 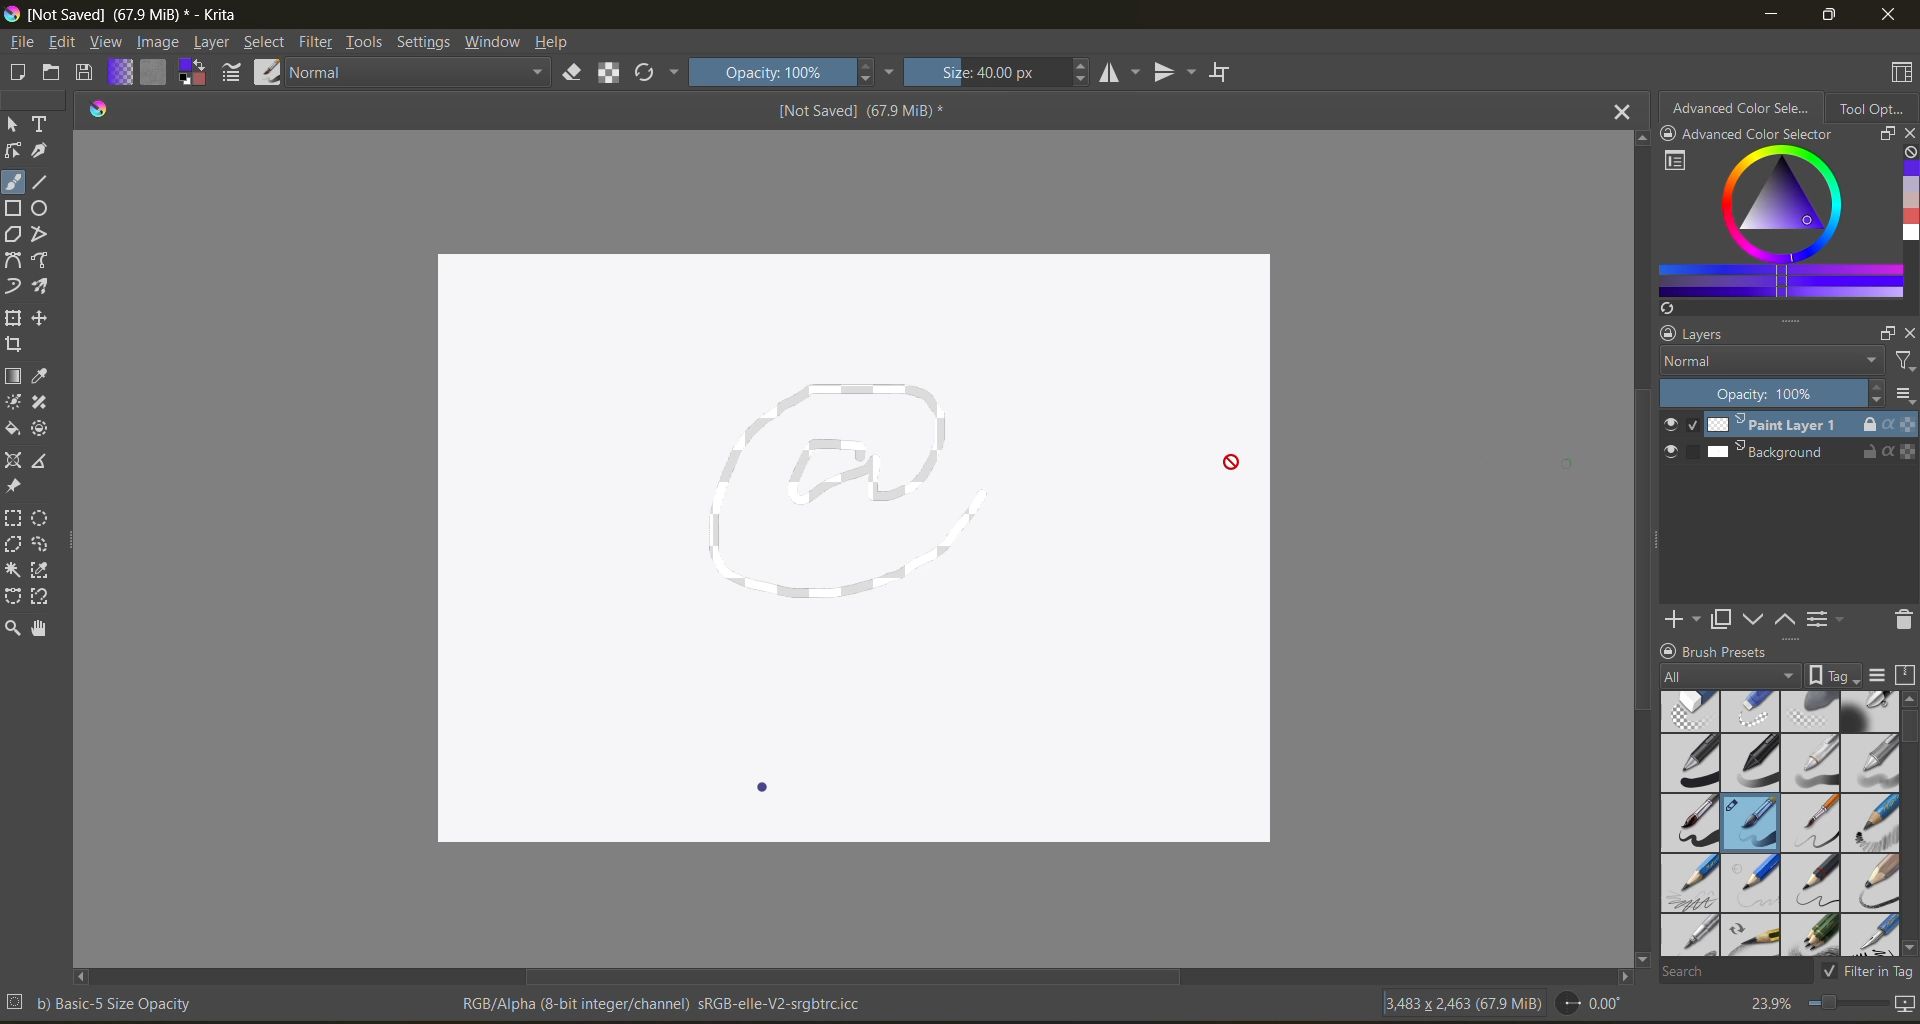 I want to click on pan tool, so click(x=41, y=628).